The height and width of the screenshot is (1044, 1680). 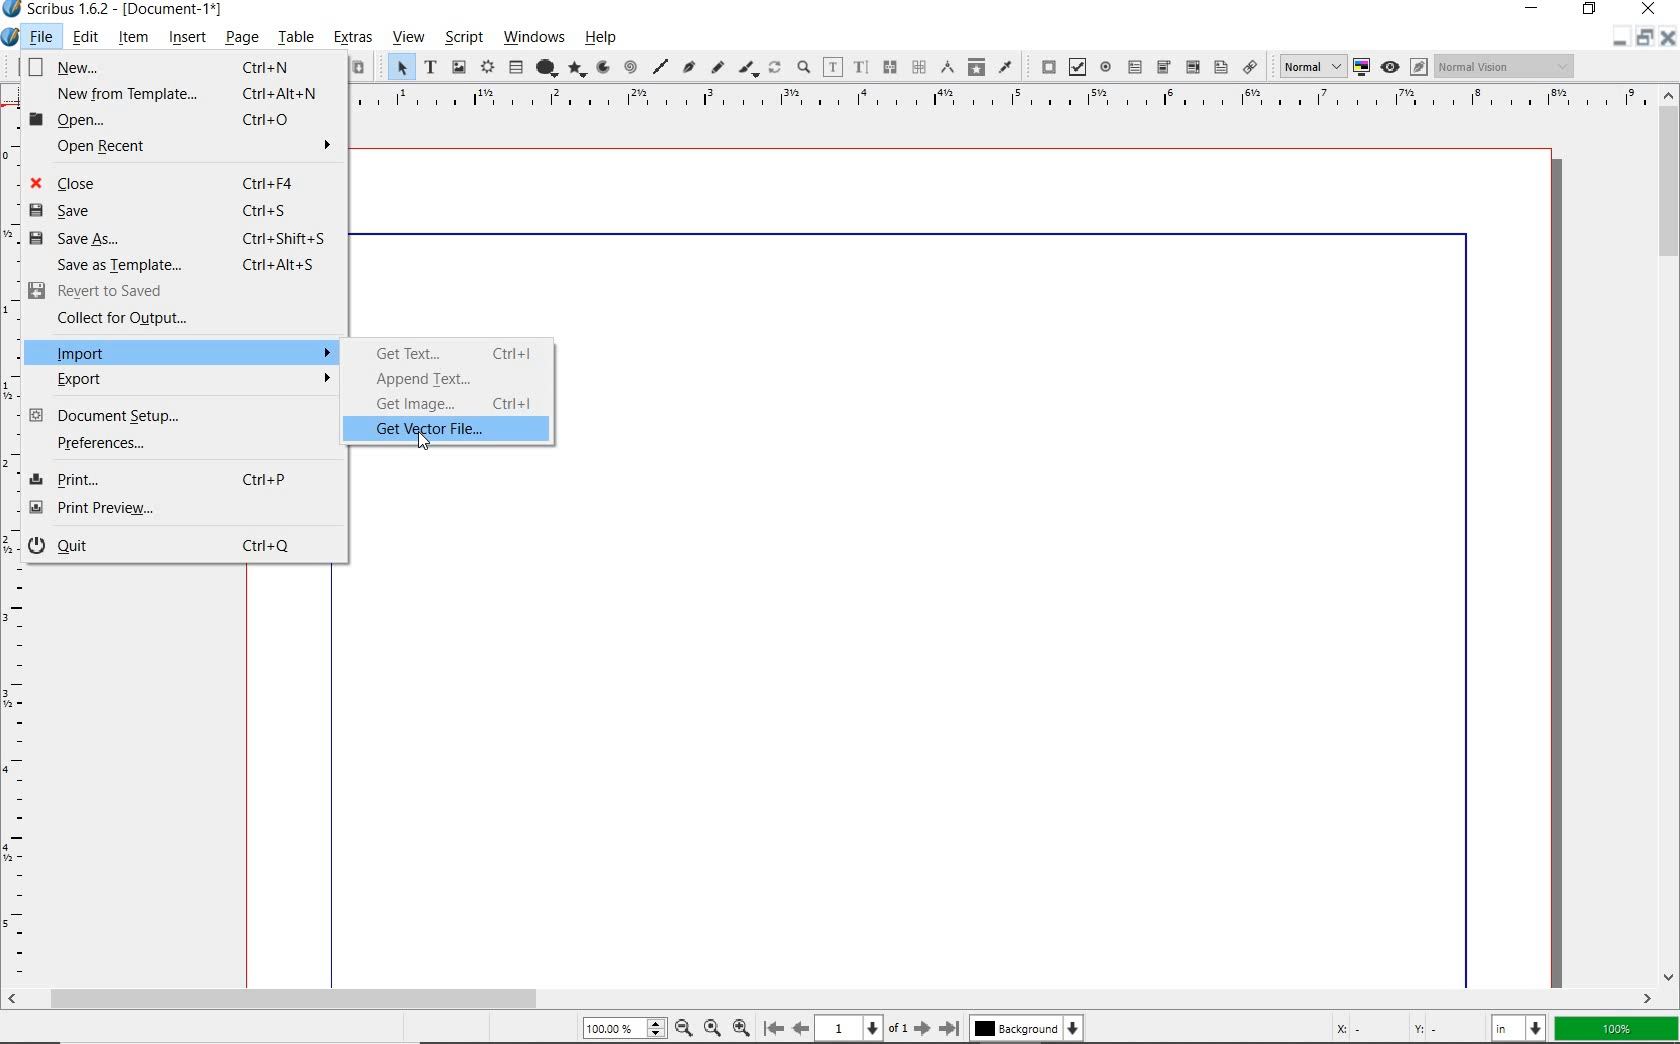 What do you see at coordinates (975, 66) in the screenshot?
I see `copy item properties` at bounding box center [975, 66].